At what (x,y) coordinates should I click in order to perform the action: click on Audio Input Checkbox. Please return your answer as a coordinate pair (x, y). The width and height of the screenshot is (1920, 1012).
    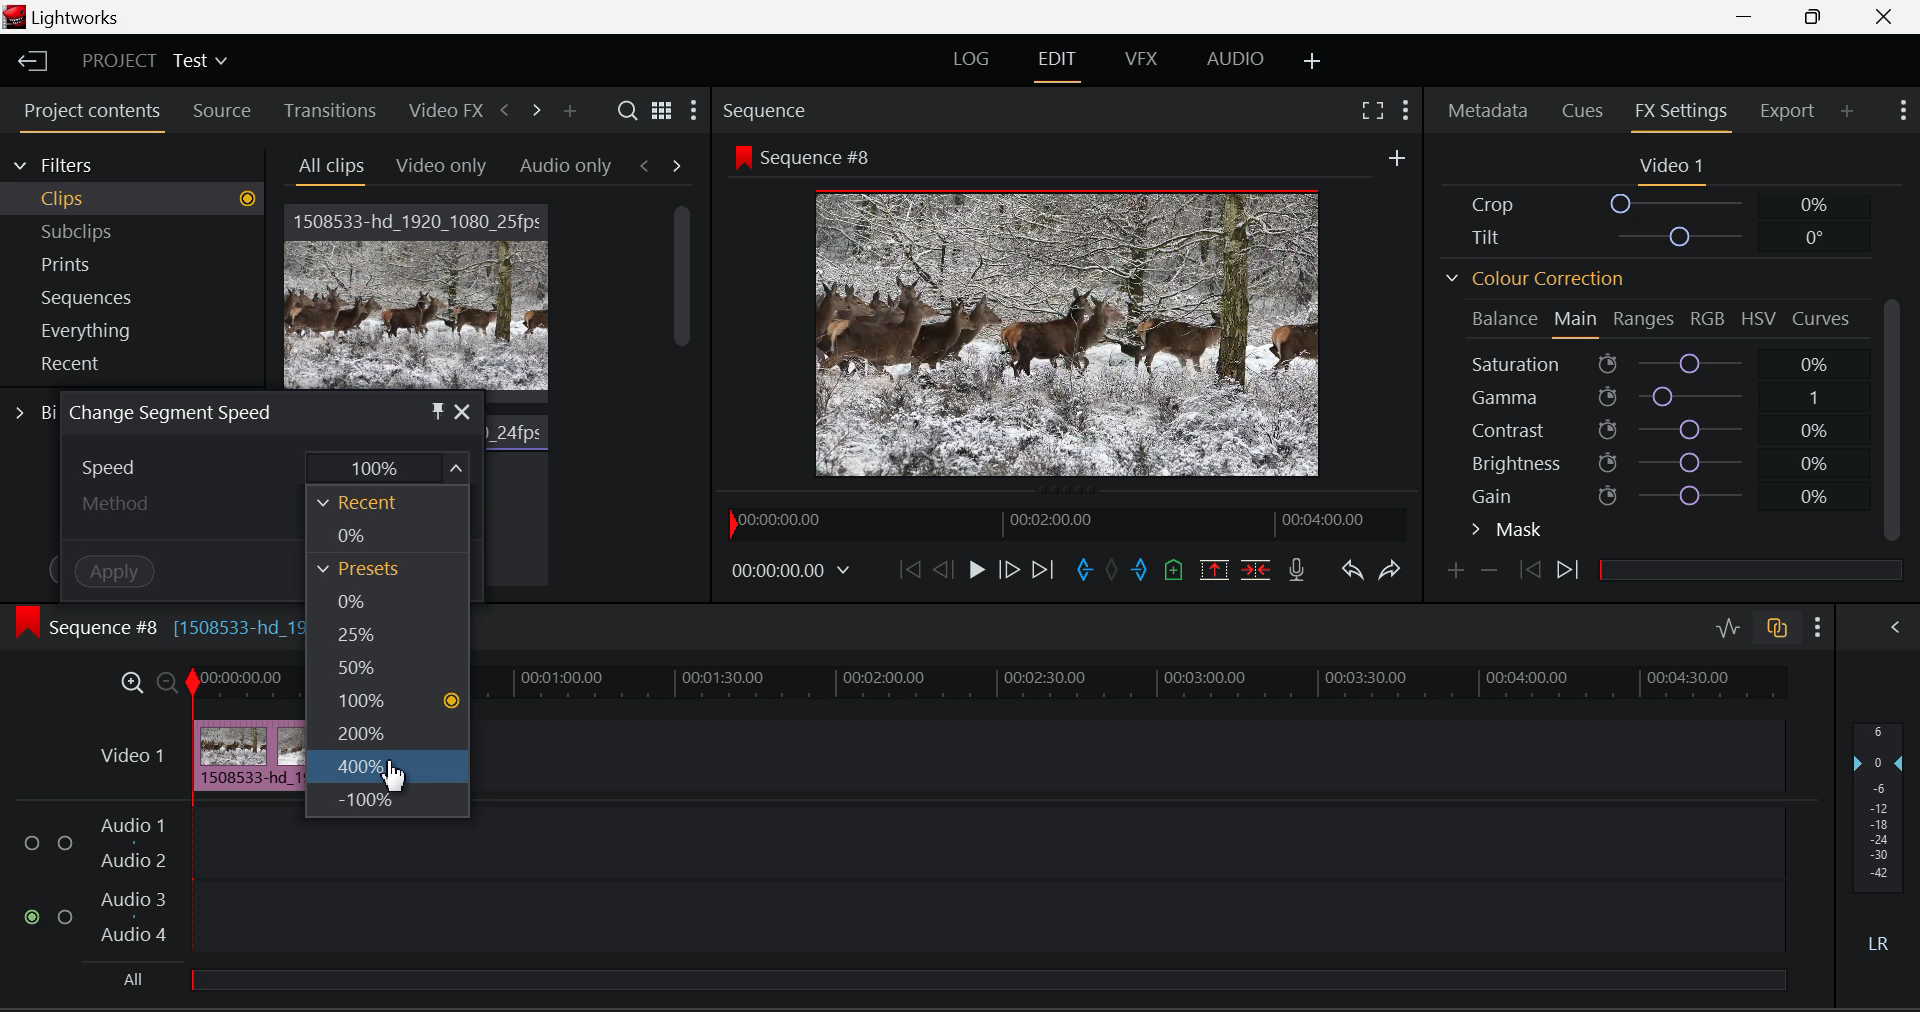
    Looking at the image, I should click on (64, 843).